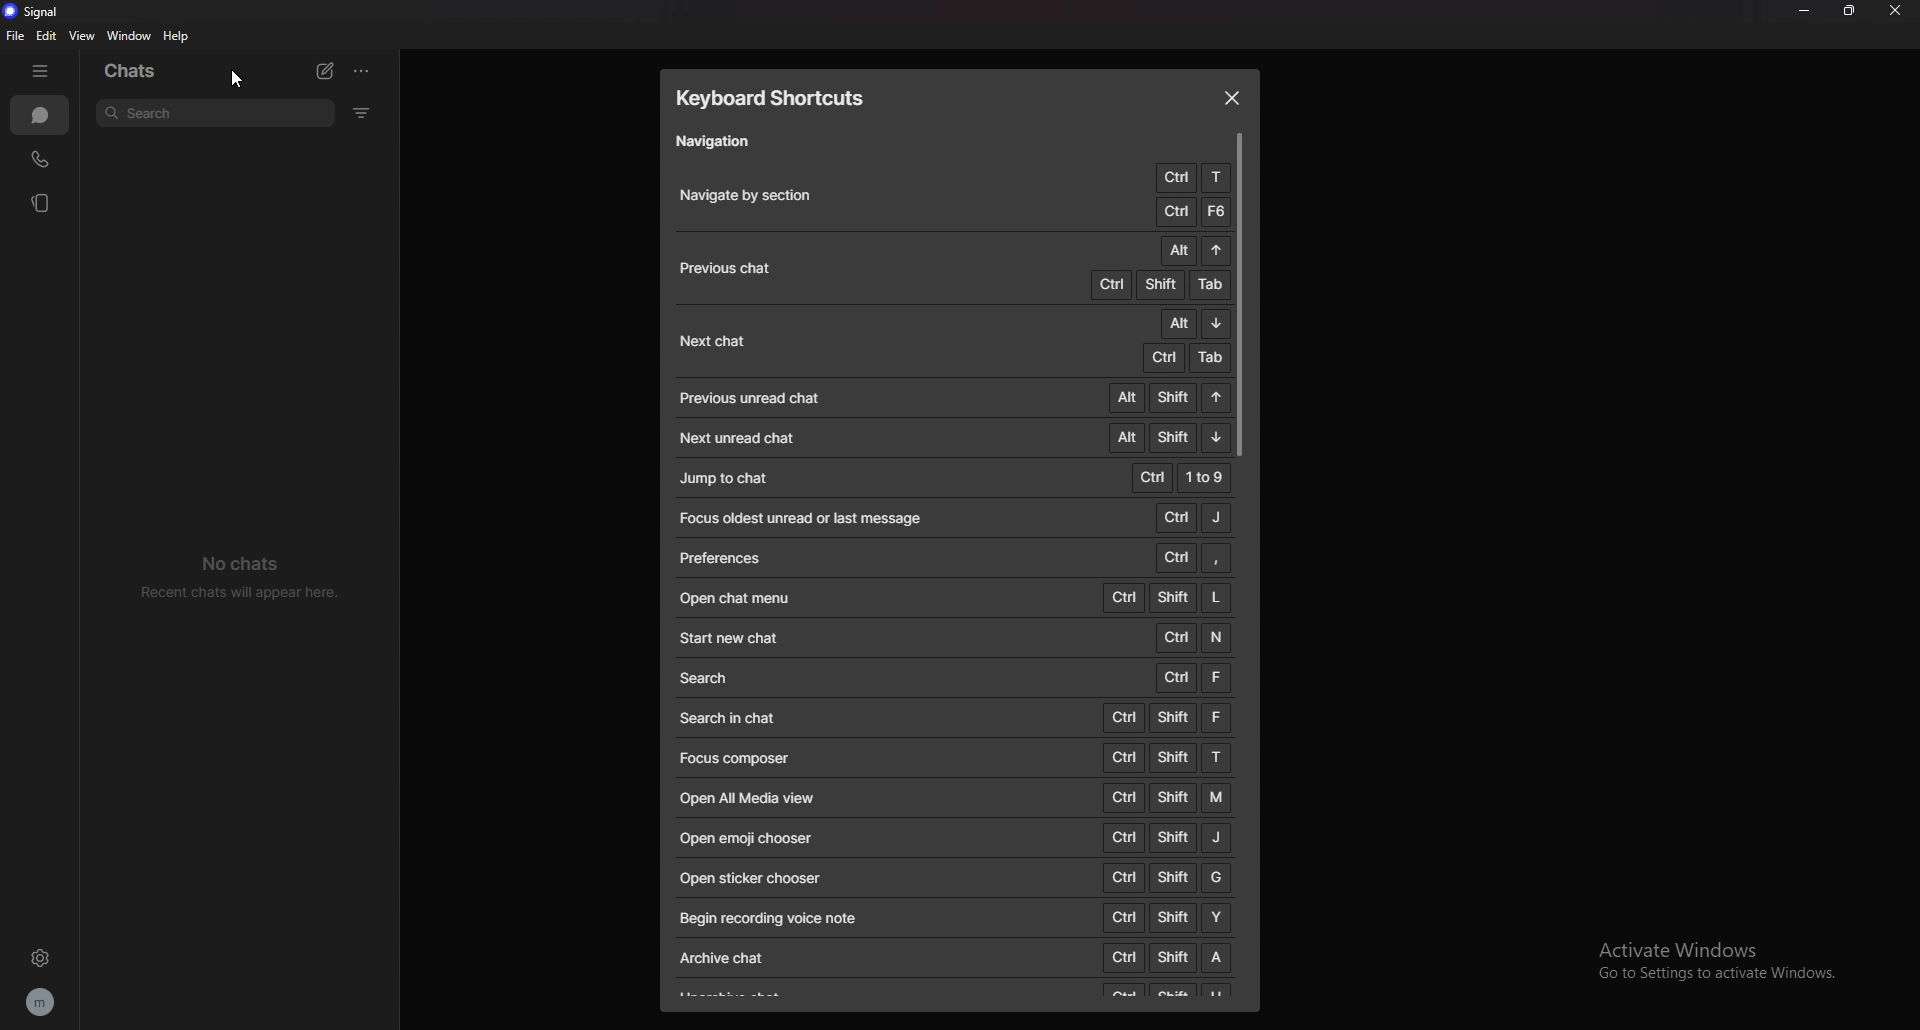 This screenshot has height=1030, width=1920. Describe the element at coordinates (751, 877) in the screenshot. I see `open sticker chooser` at that location.